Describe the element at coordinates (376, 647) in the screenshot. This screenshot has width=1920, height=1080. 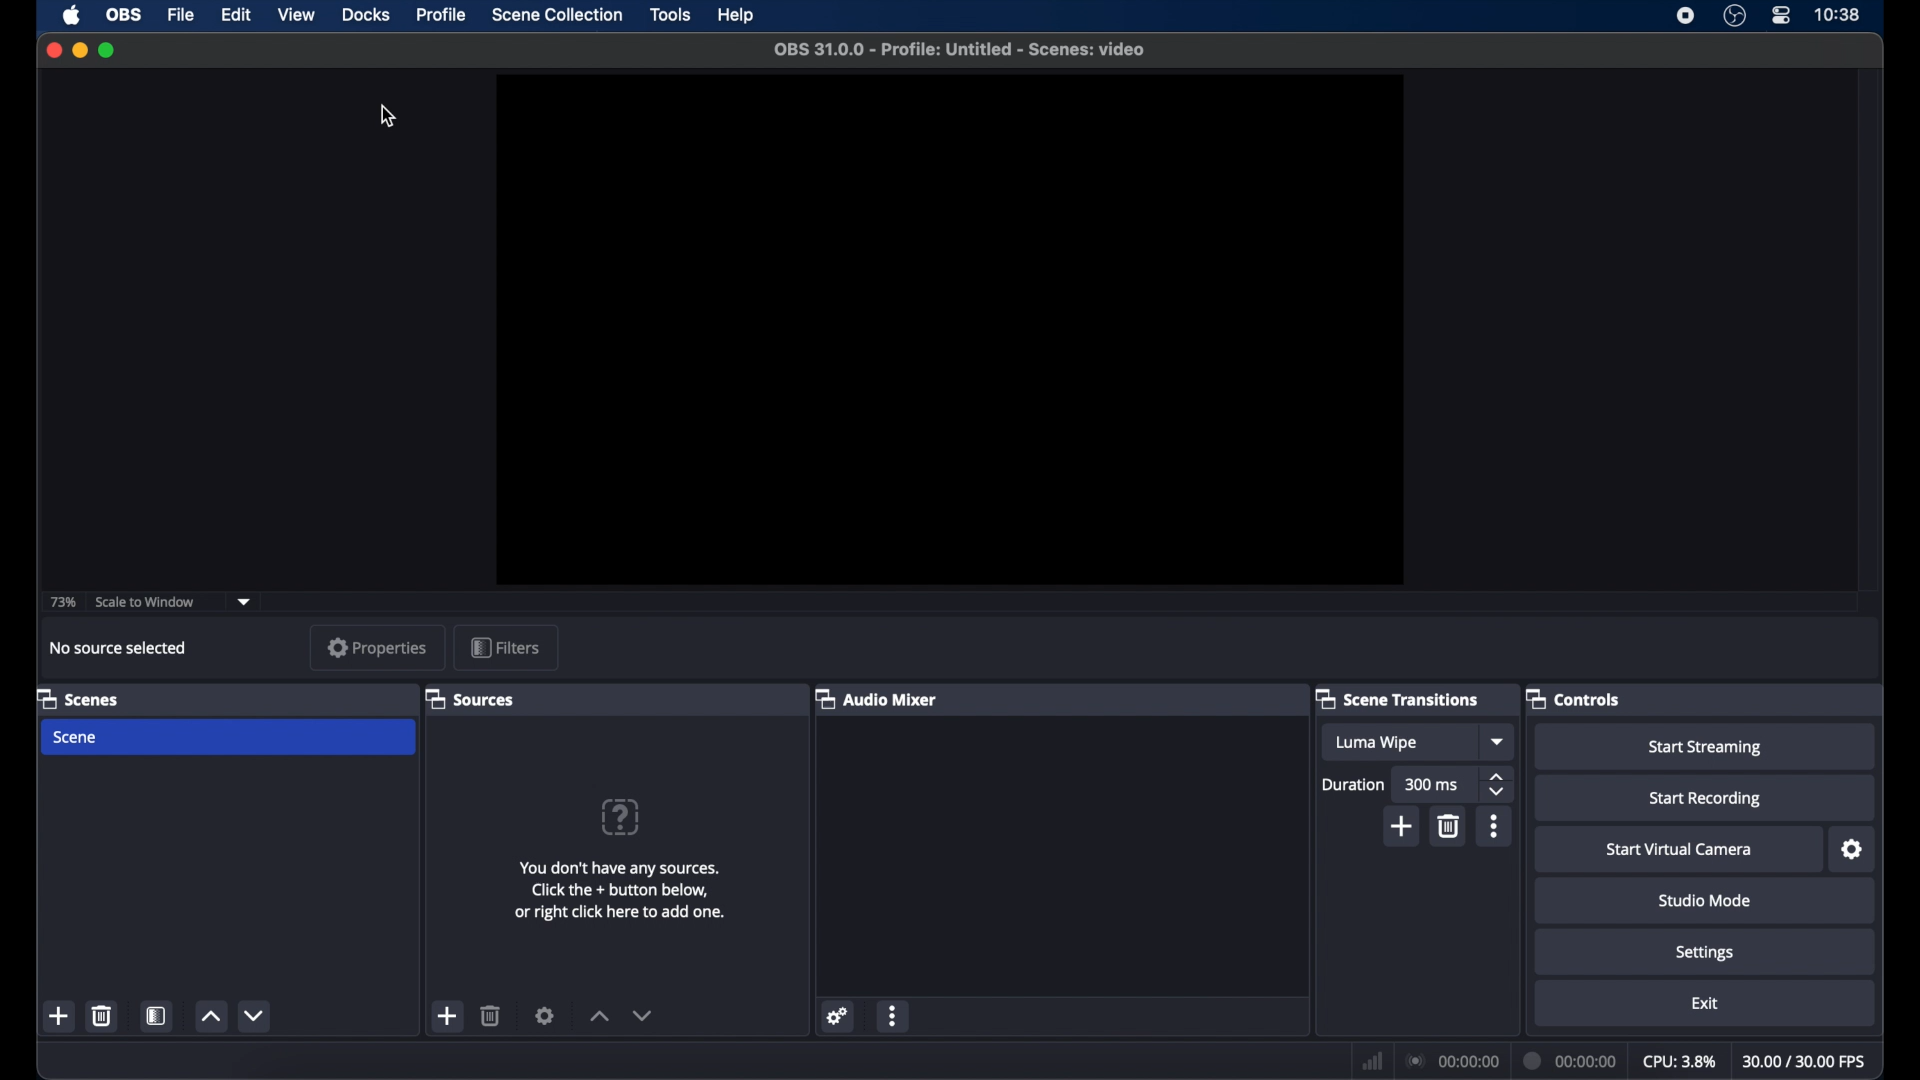
I see `properties` at that location.